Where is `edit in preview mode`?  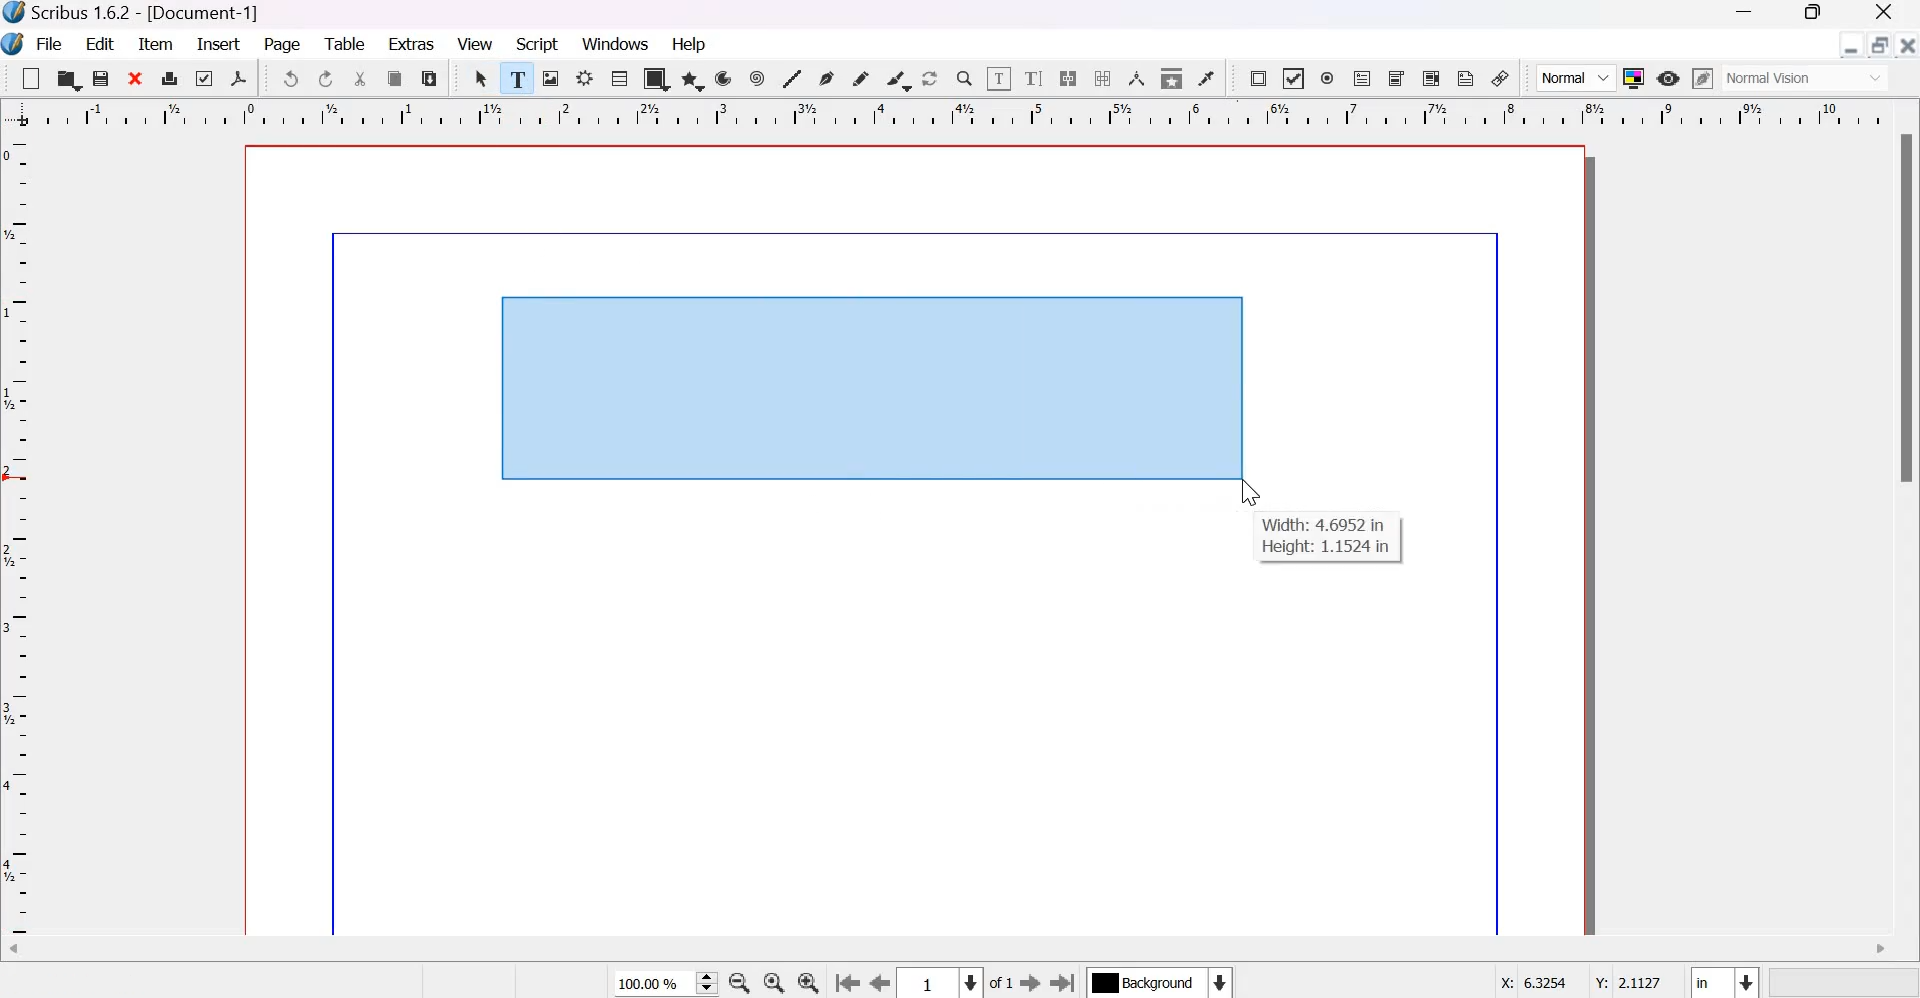
edit in preview mode is located at coordinates (1703, 78).